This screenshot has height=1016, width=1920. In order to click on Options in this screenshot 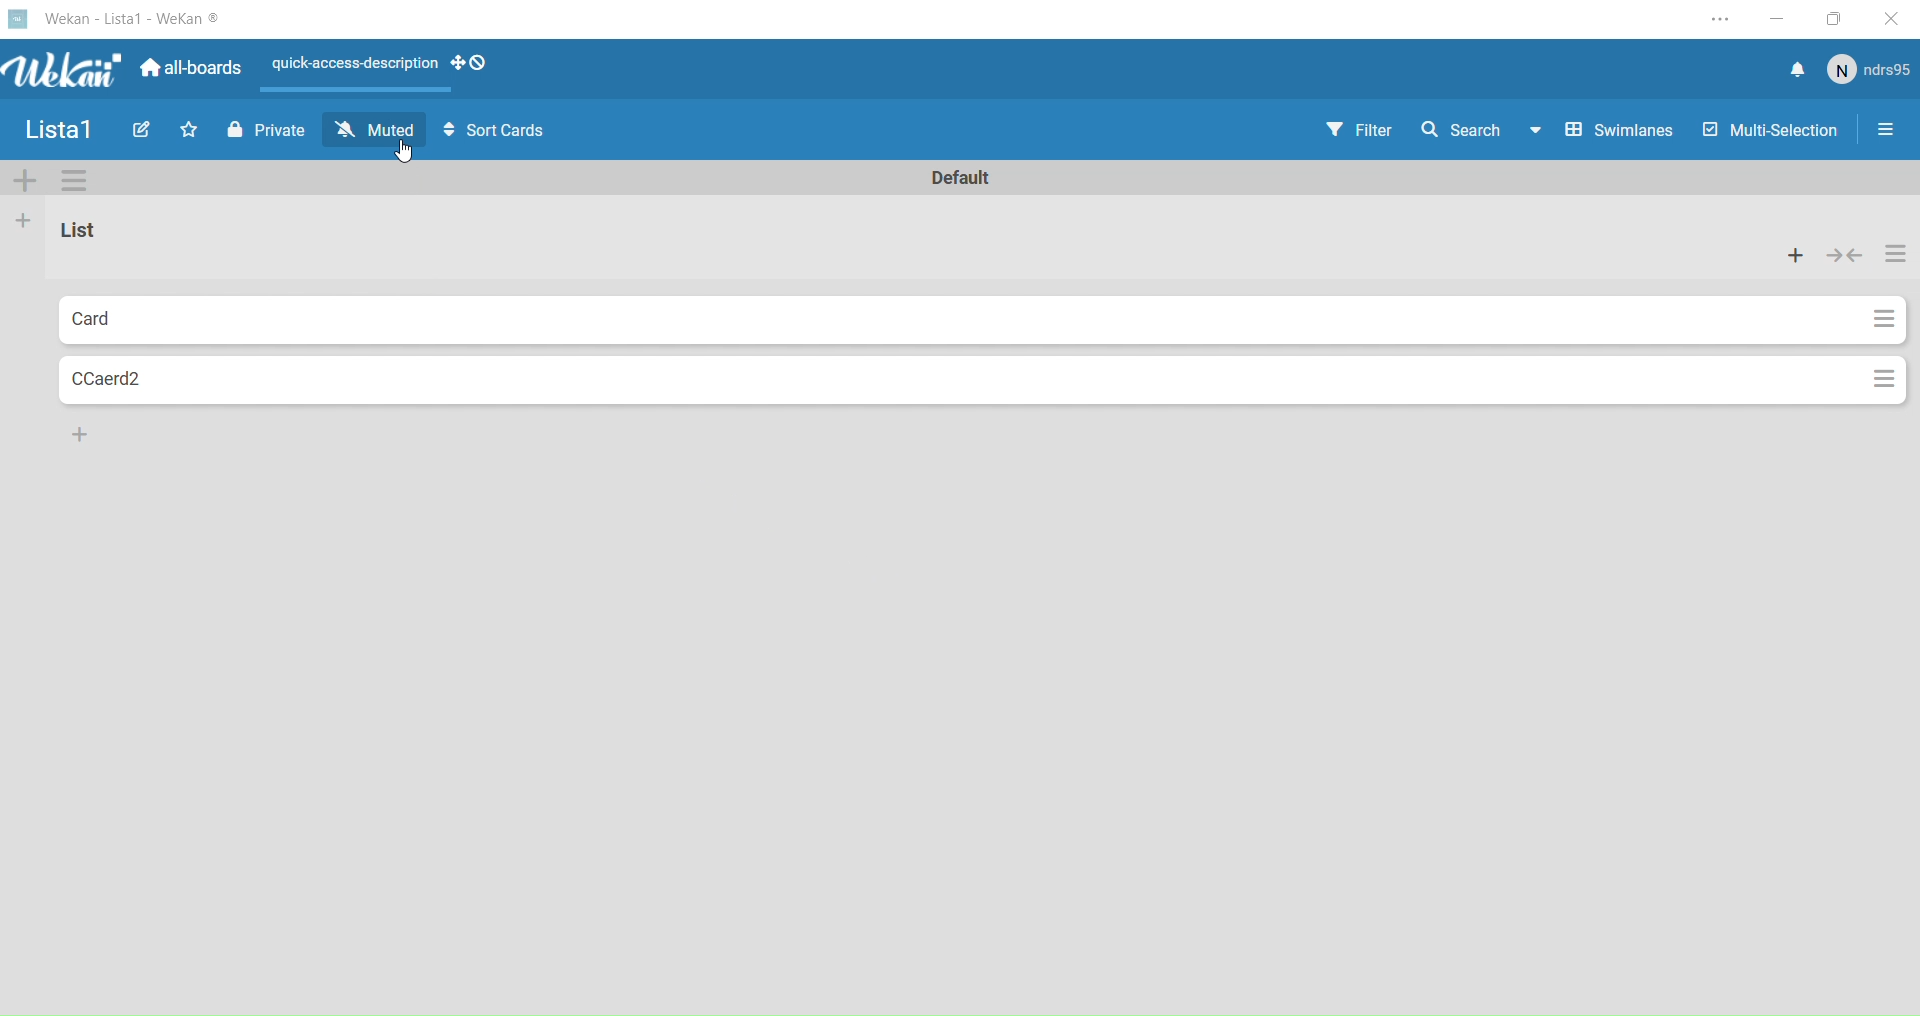, I will do `click(1870, 319)`.